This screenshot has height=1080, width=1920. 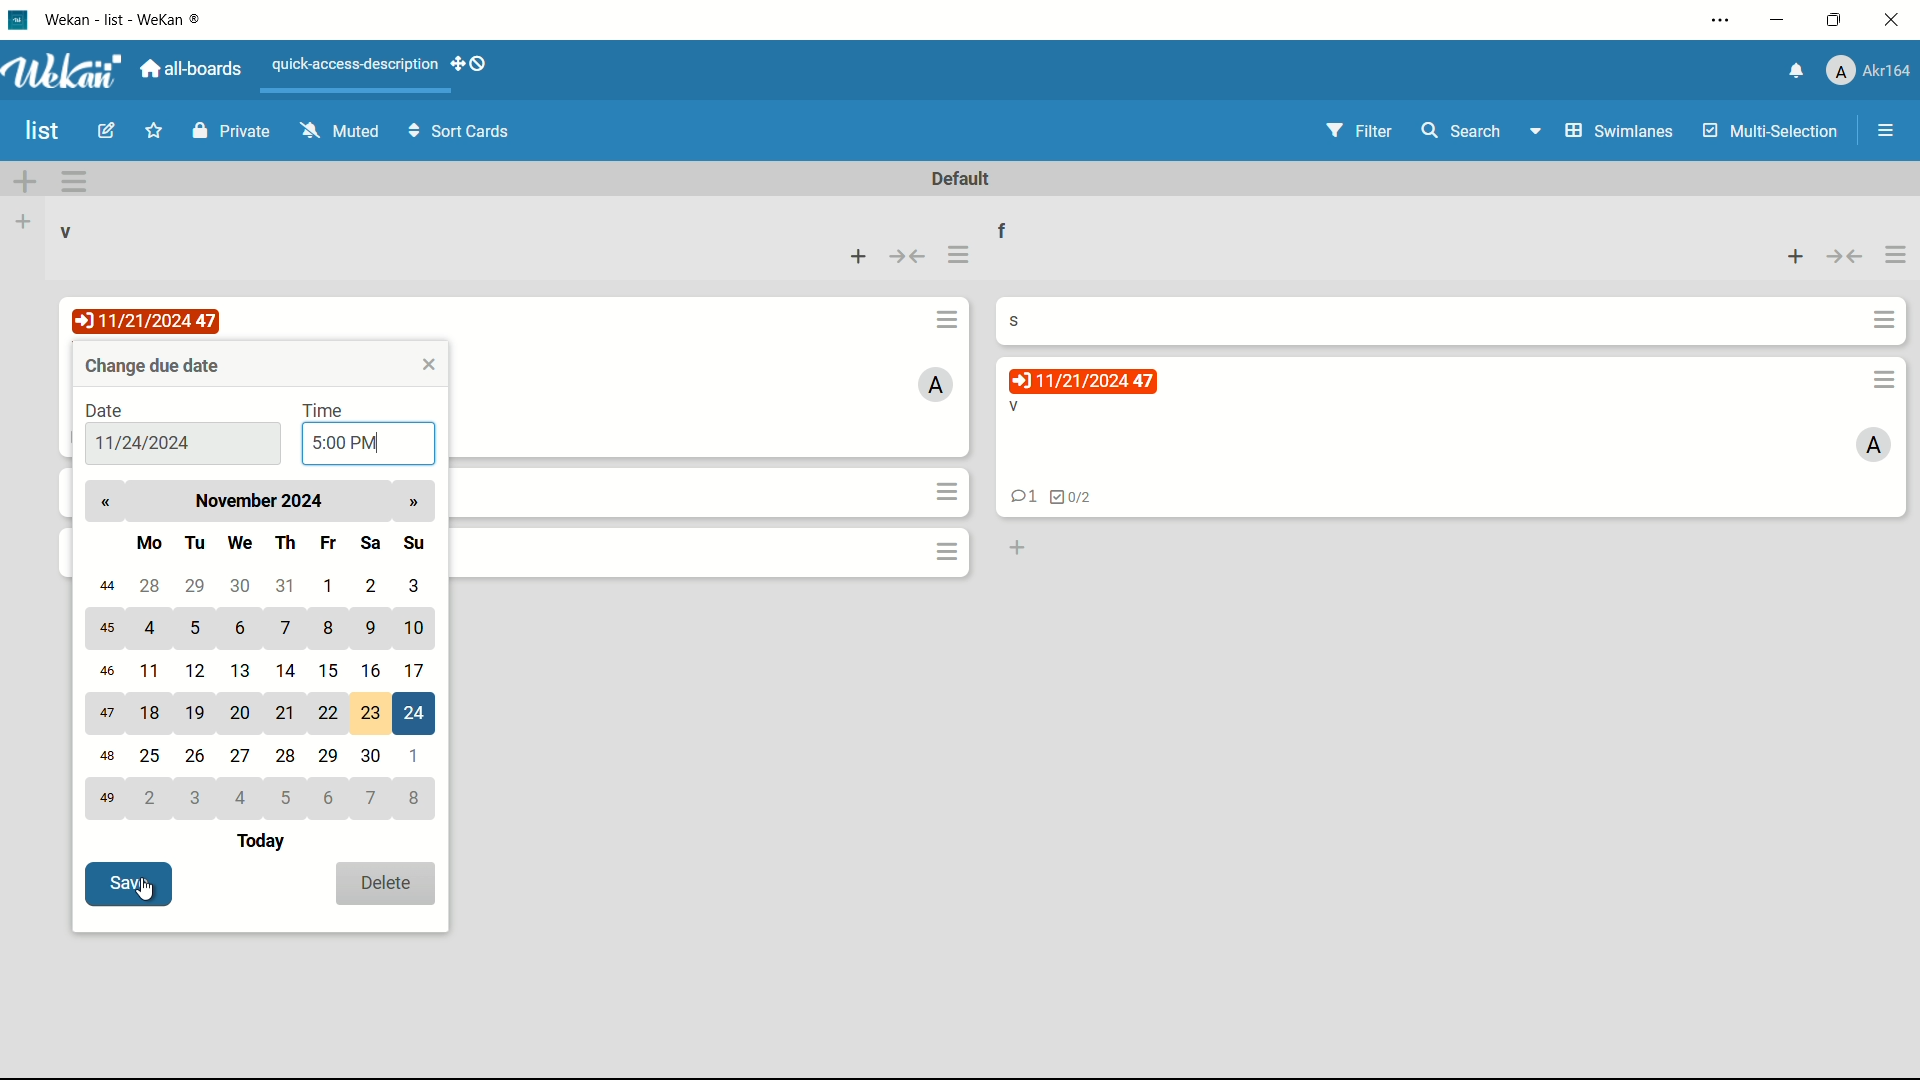 I want to click on 14, so click(x=286, y=667).